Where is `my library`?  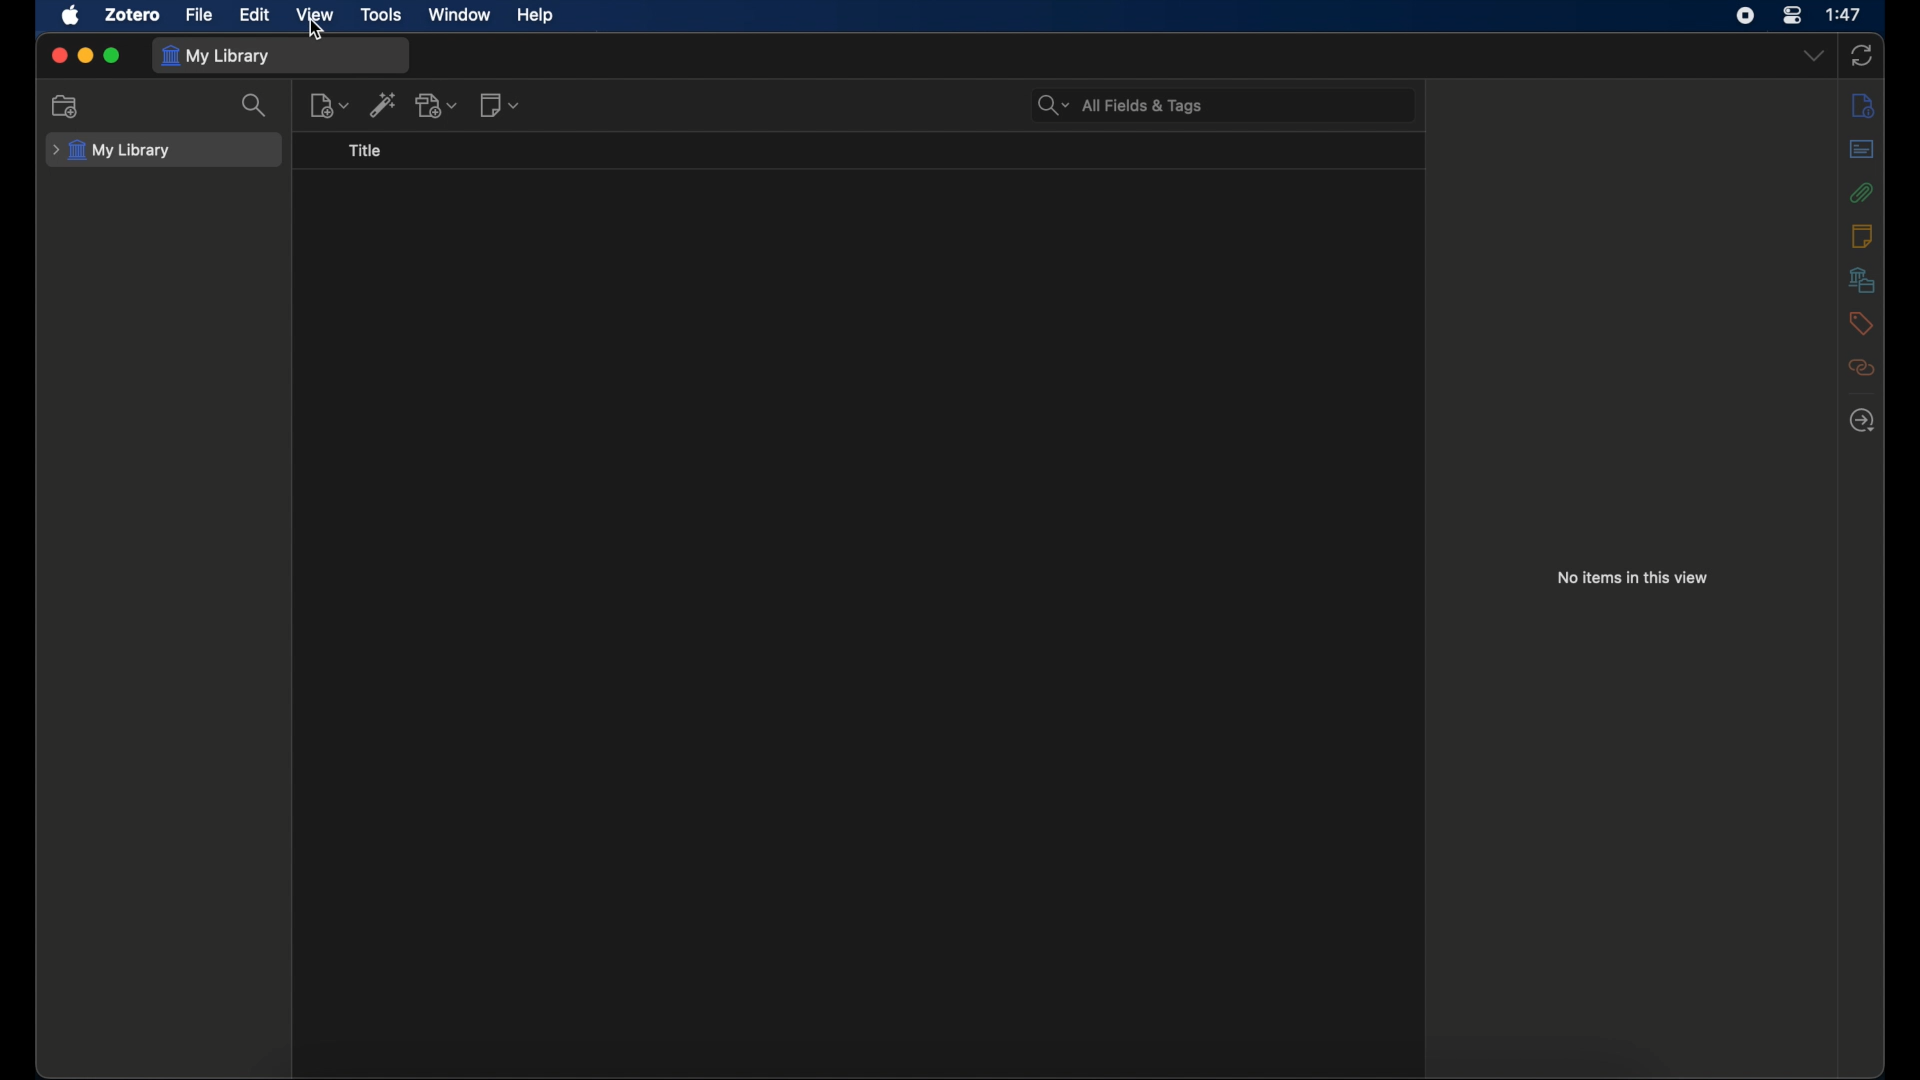
my library is located at coordinates (116, 151).